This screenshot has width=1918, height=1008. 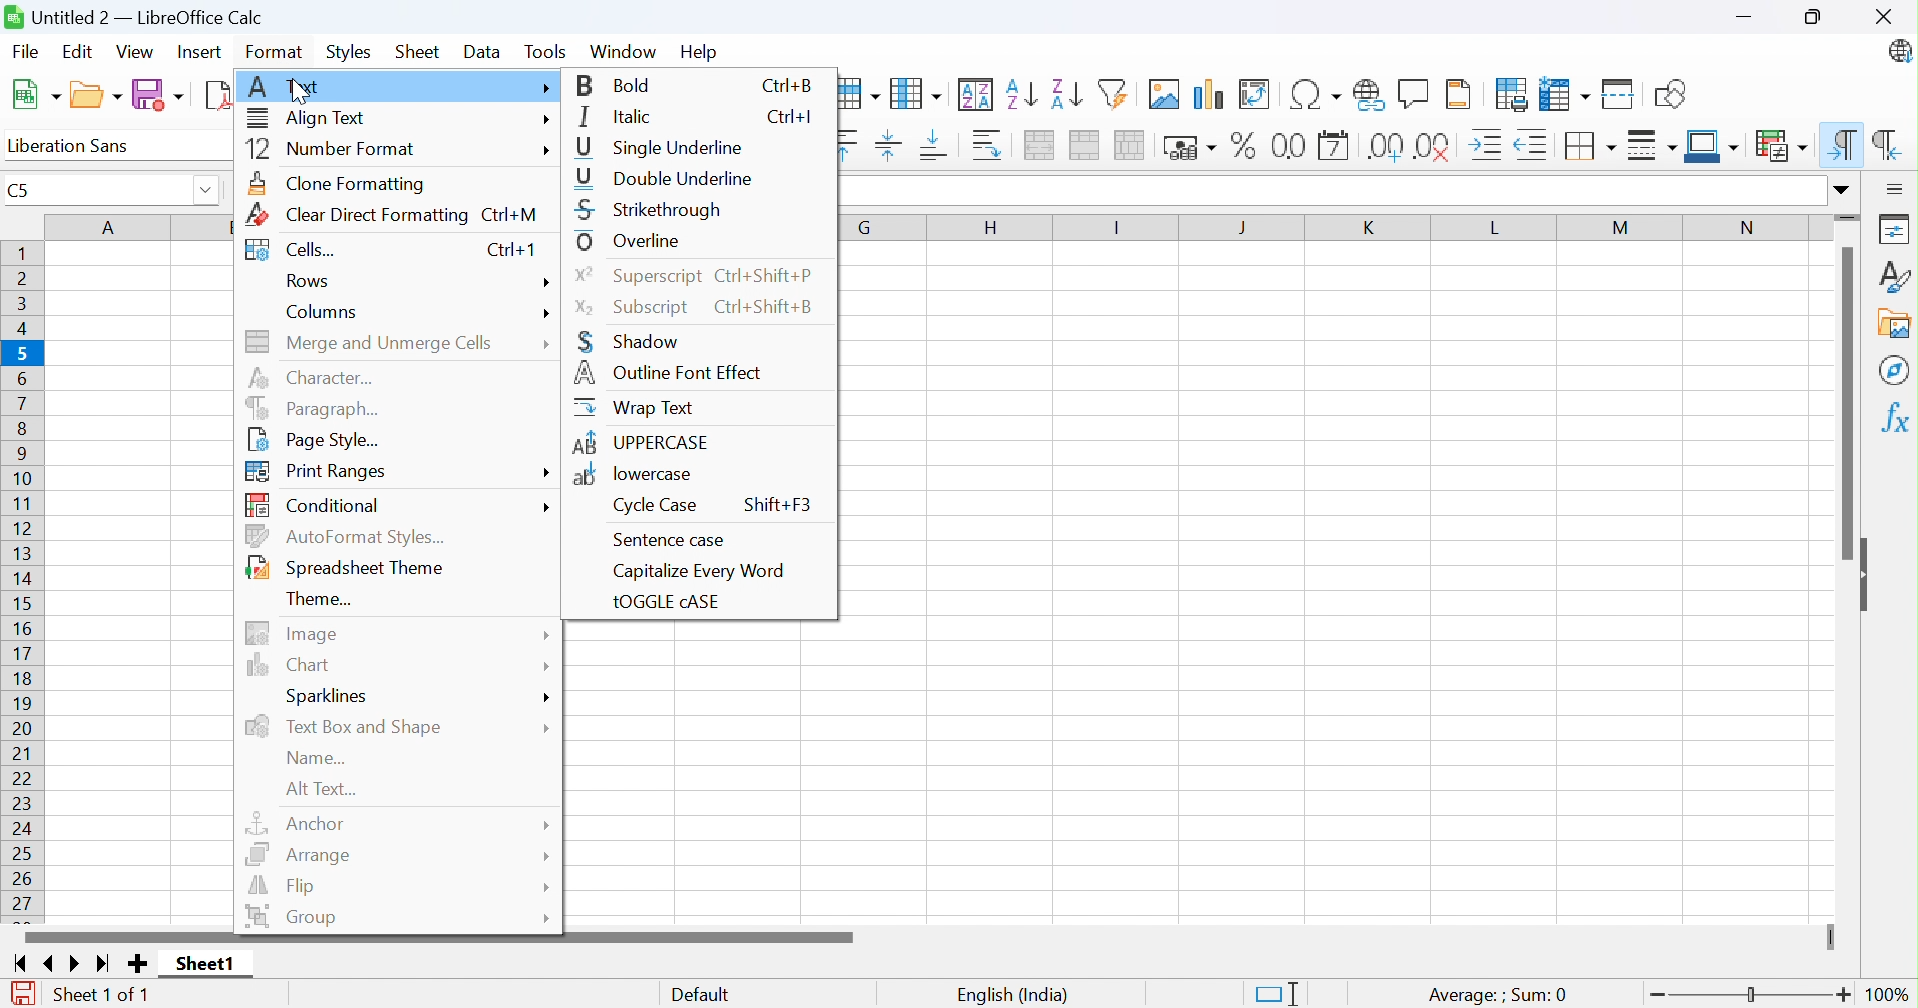 What do you see at coordinates (481, 52) in the screenshot?
I see `Data` at bounding box center [481, 52].